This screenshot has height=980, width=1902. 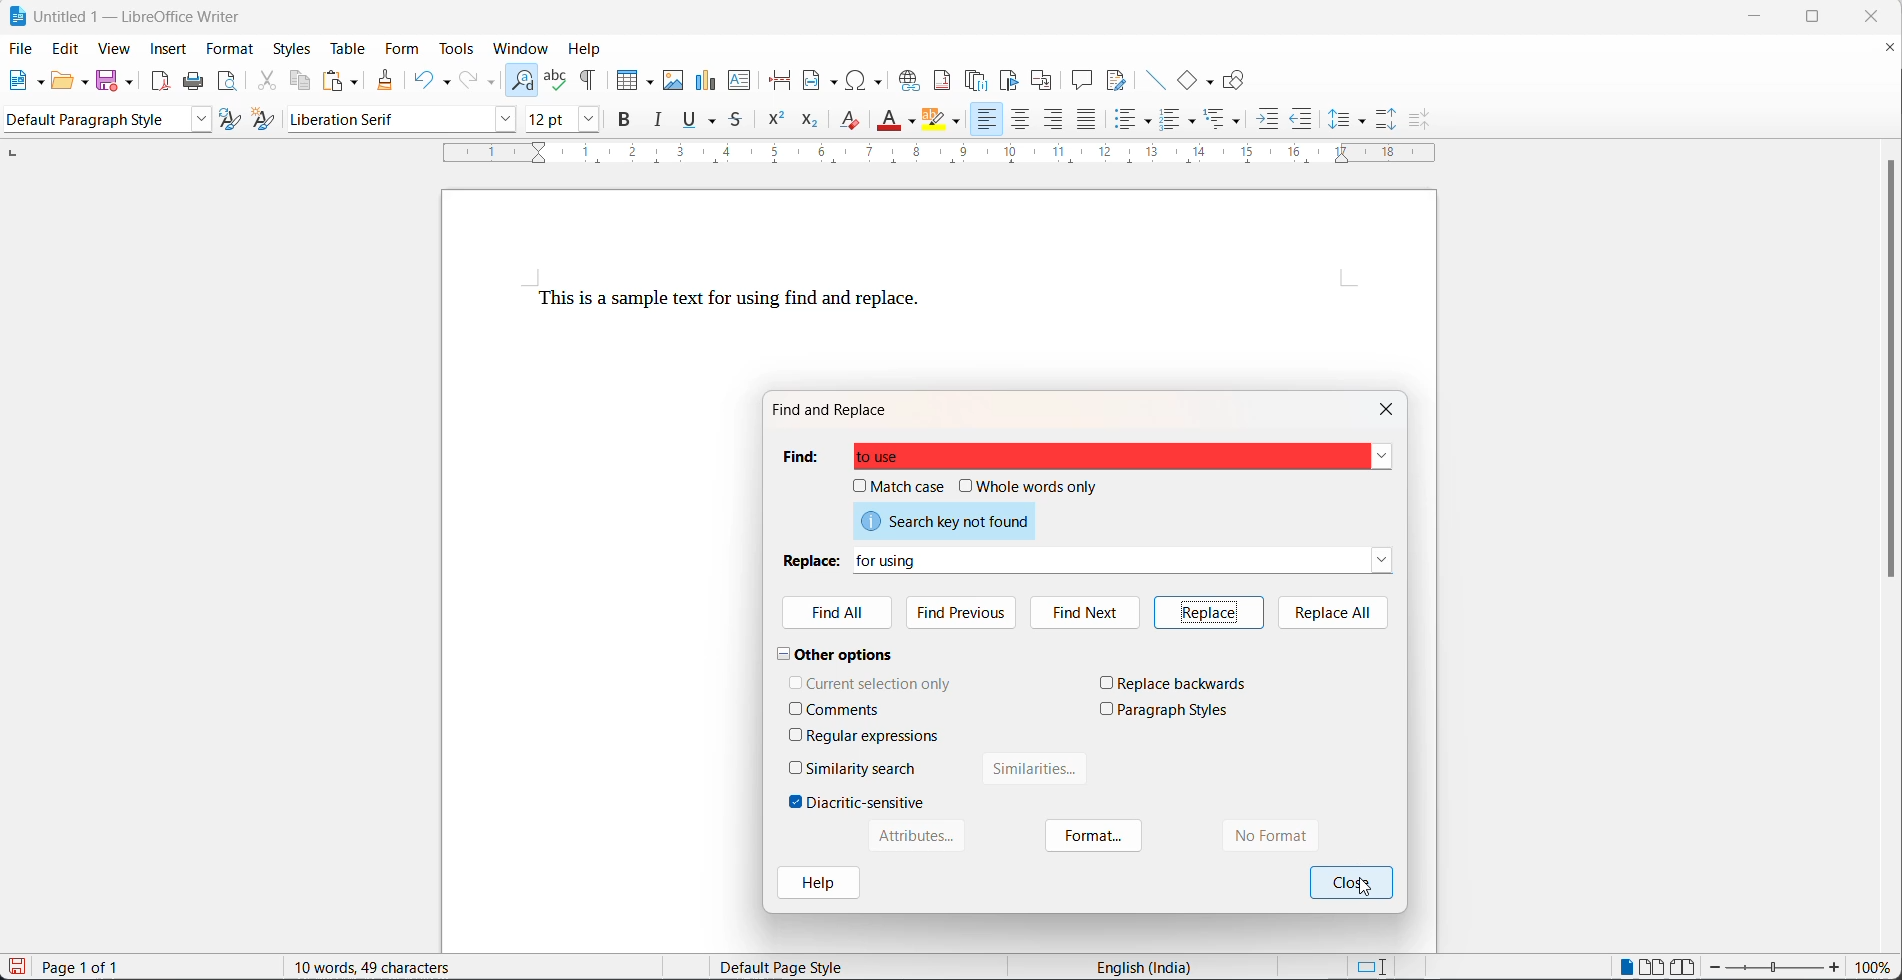 I want to click on standard selection, so click(x=1371, y=966).